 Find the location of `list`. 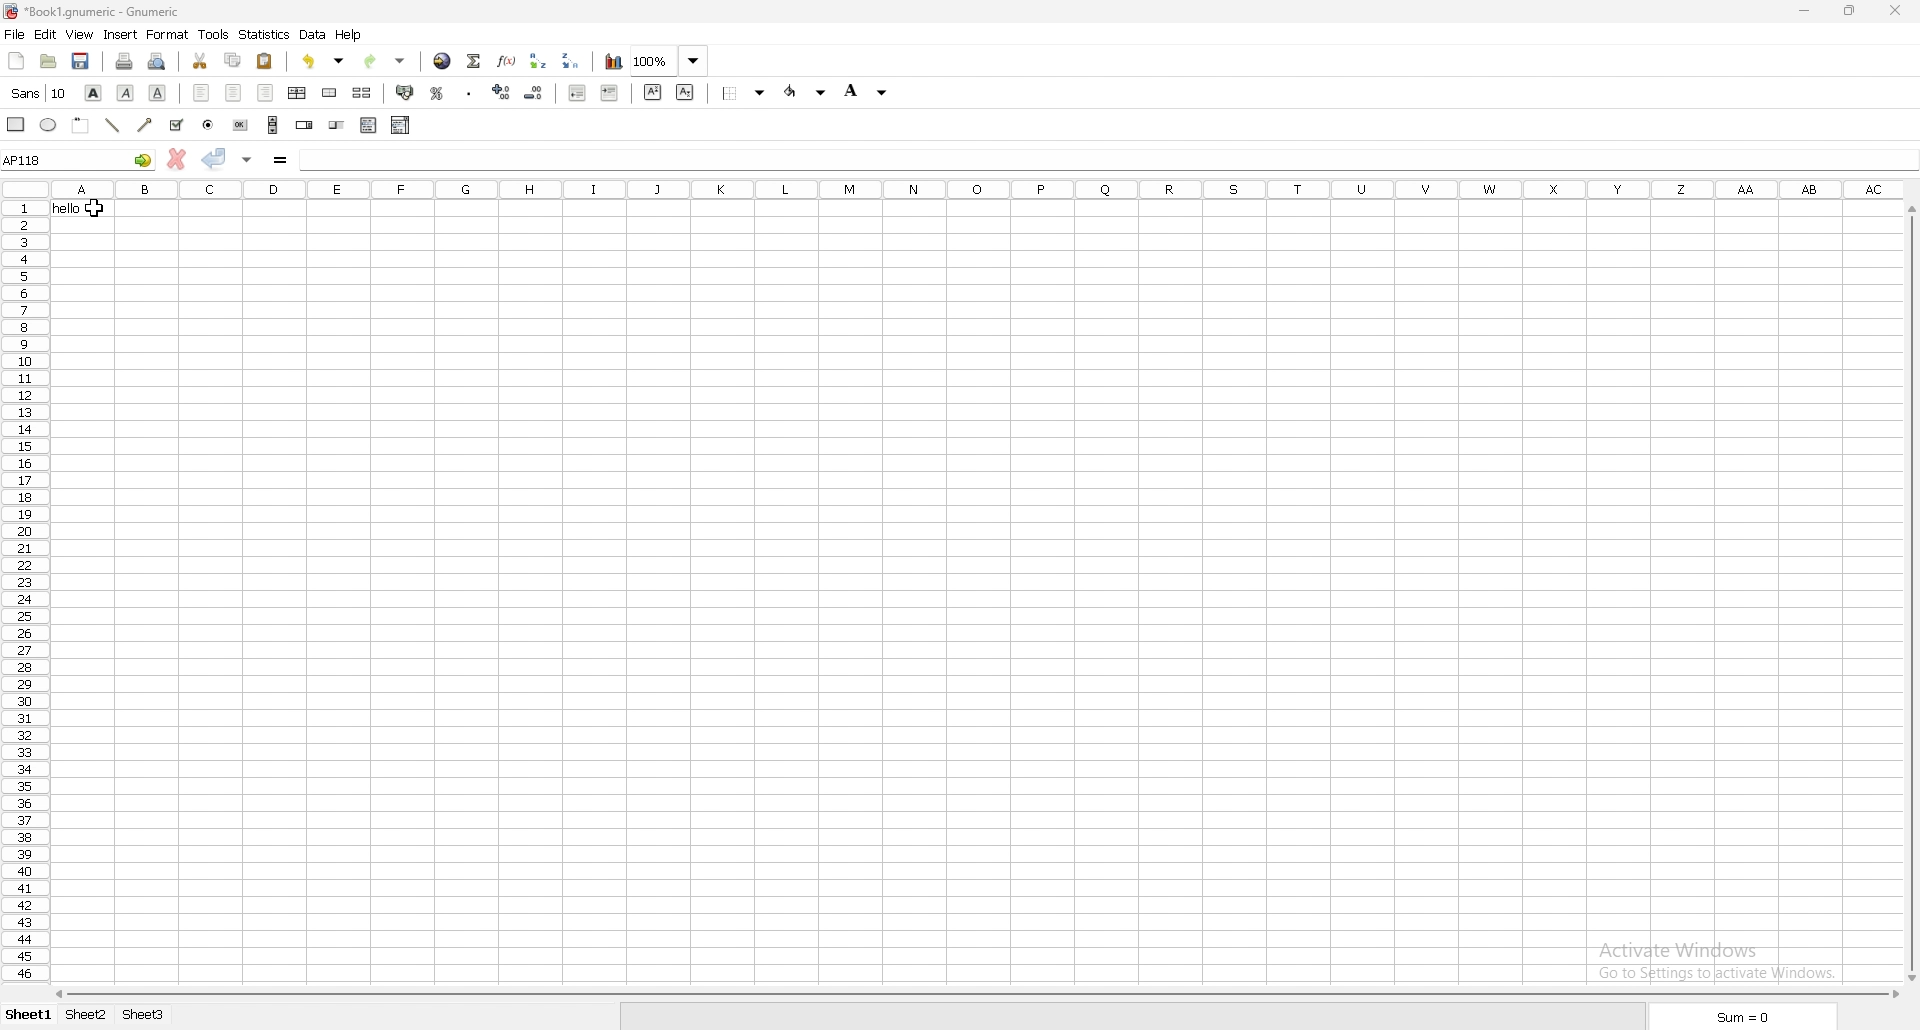

list is located at coordinates (369, 125).